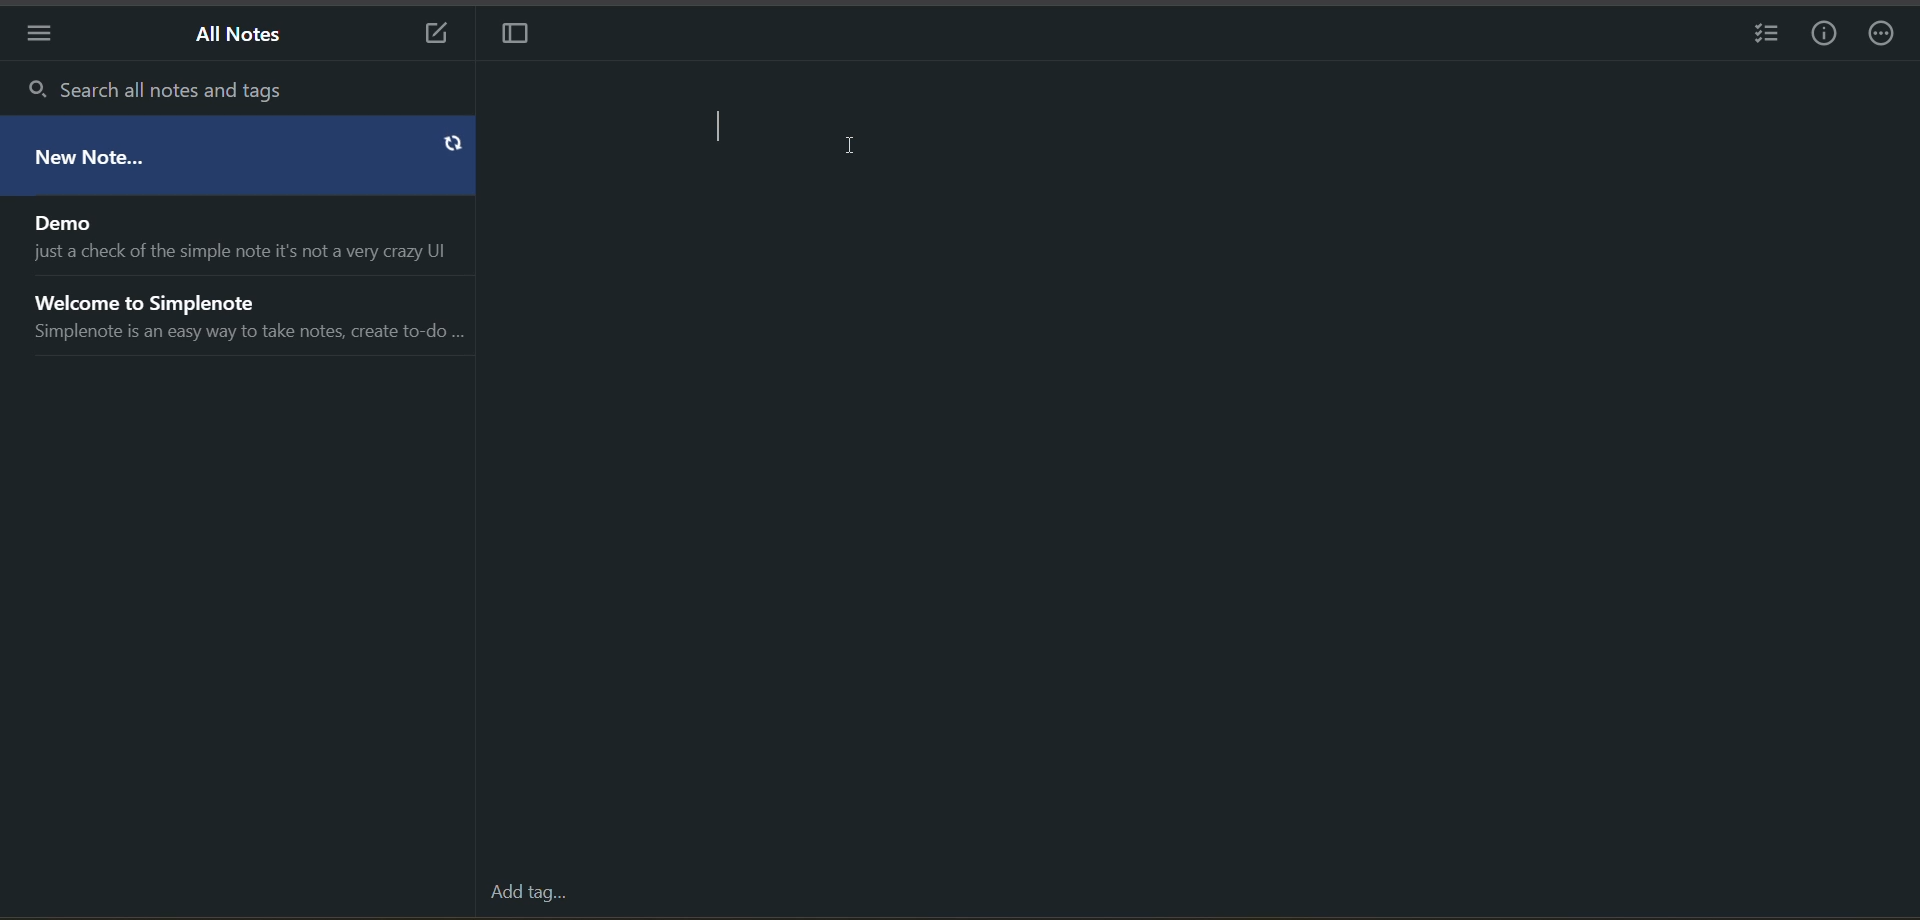  Describe the element at coordinates (1825, 37) in the screenshot. I see `info` at that location.